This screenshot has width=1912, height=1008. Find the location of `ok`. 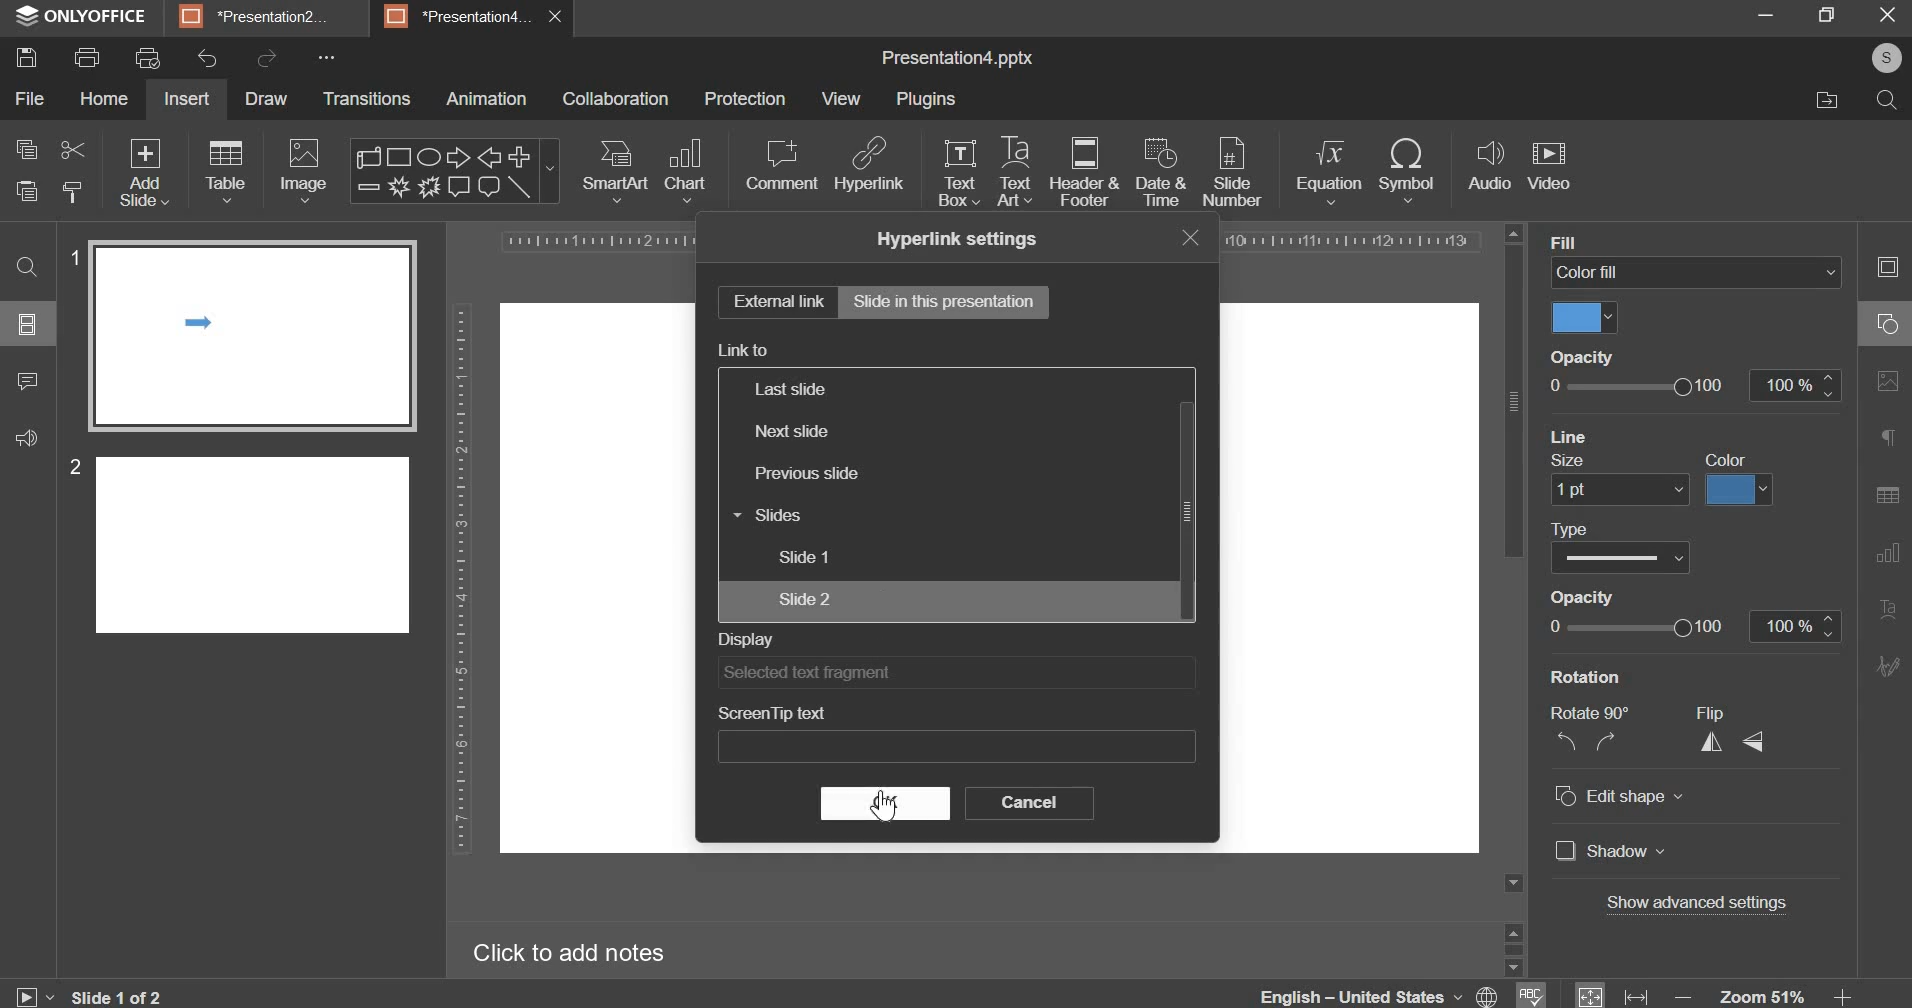

ok is located at coordinates (883, 803).